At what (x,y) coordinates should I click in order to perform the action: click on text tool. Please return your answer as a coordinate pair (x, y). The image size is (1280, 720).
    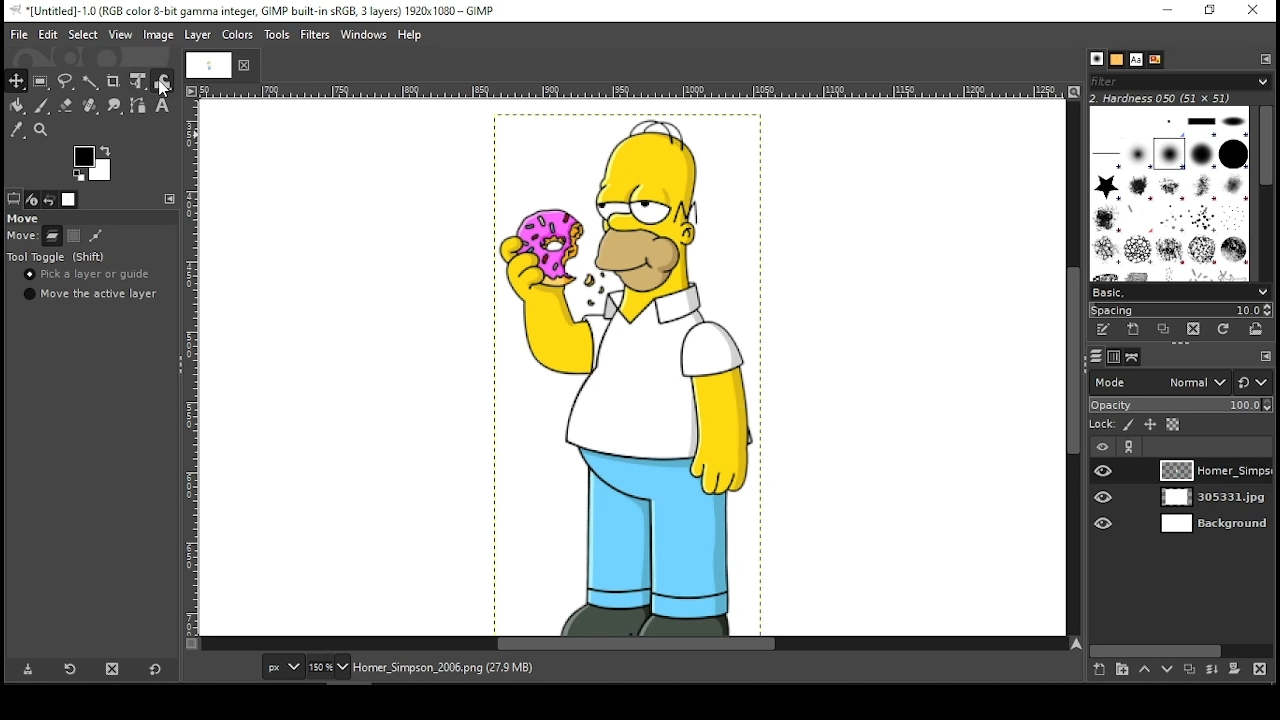
    Looking at the image, I should click on (162, 105).